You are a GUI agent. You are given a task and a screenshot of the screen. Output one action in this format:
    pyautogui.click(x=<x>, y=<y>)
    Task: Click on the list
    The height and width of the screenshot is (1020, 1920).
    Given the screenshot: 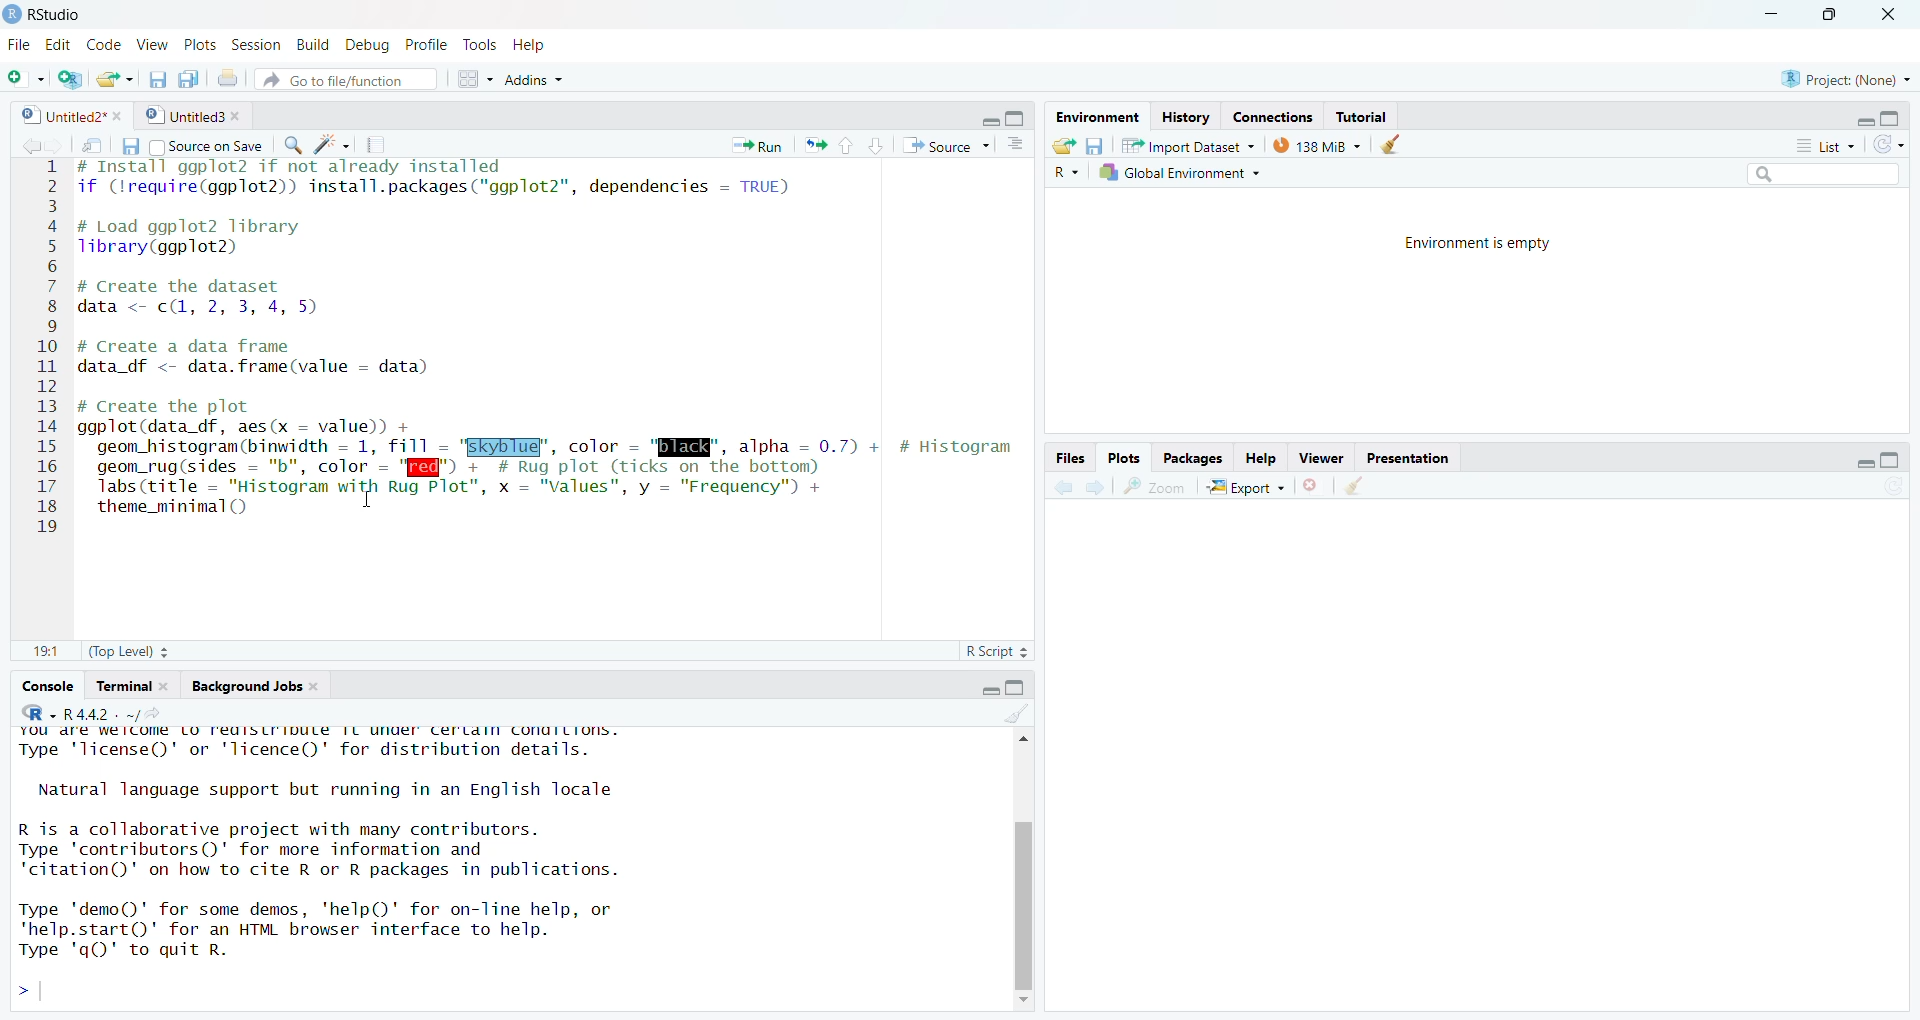 What is the action you would take?
    pyautogui.click(x=1819, y=144)
    